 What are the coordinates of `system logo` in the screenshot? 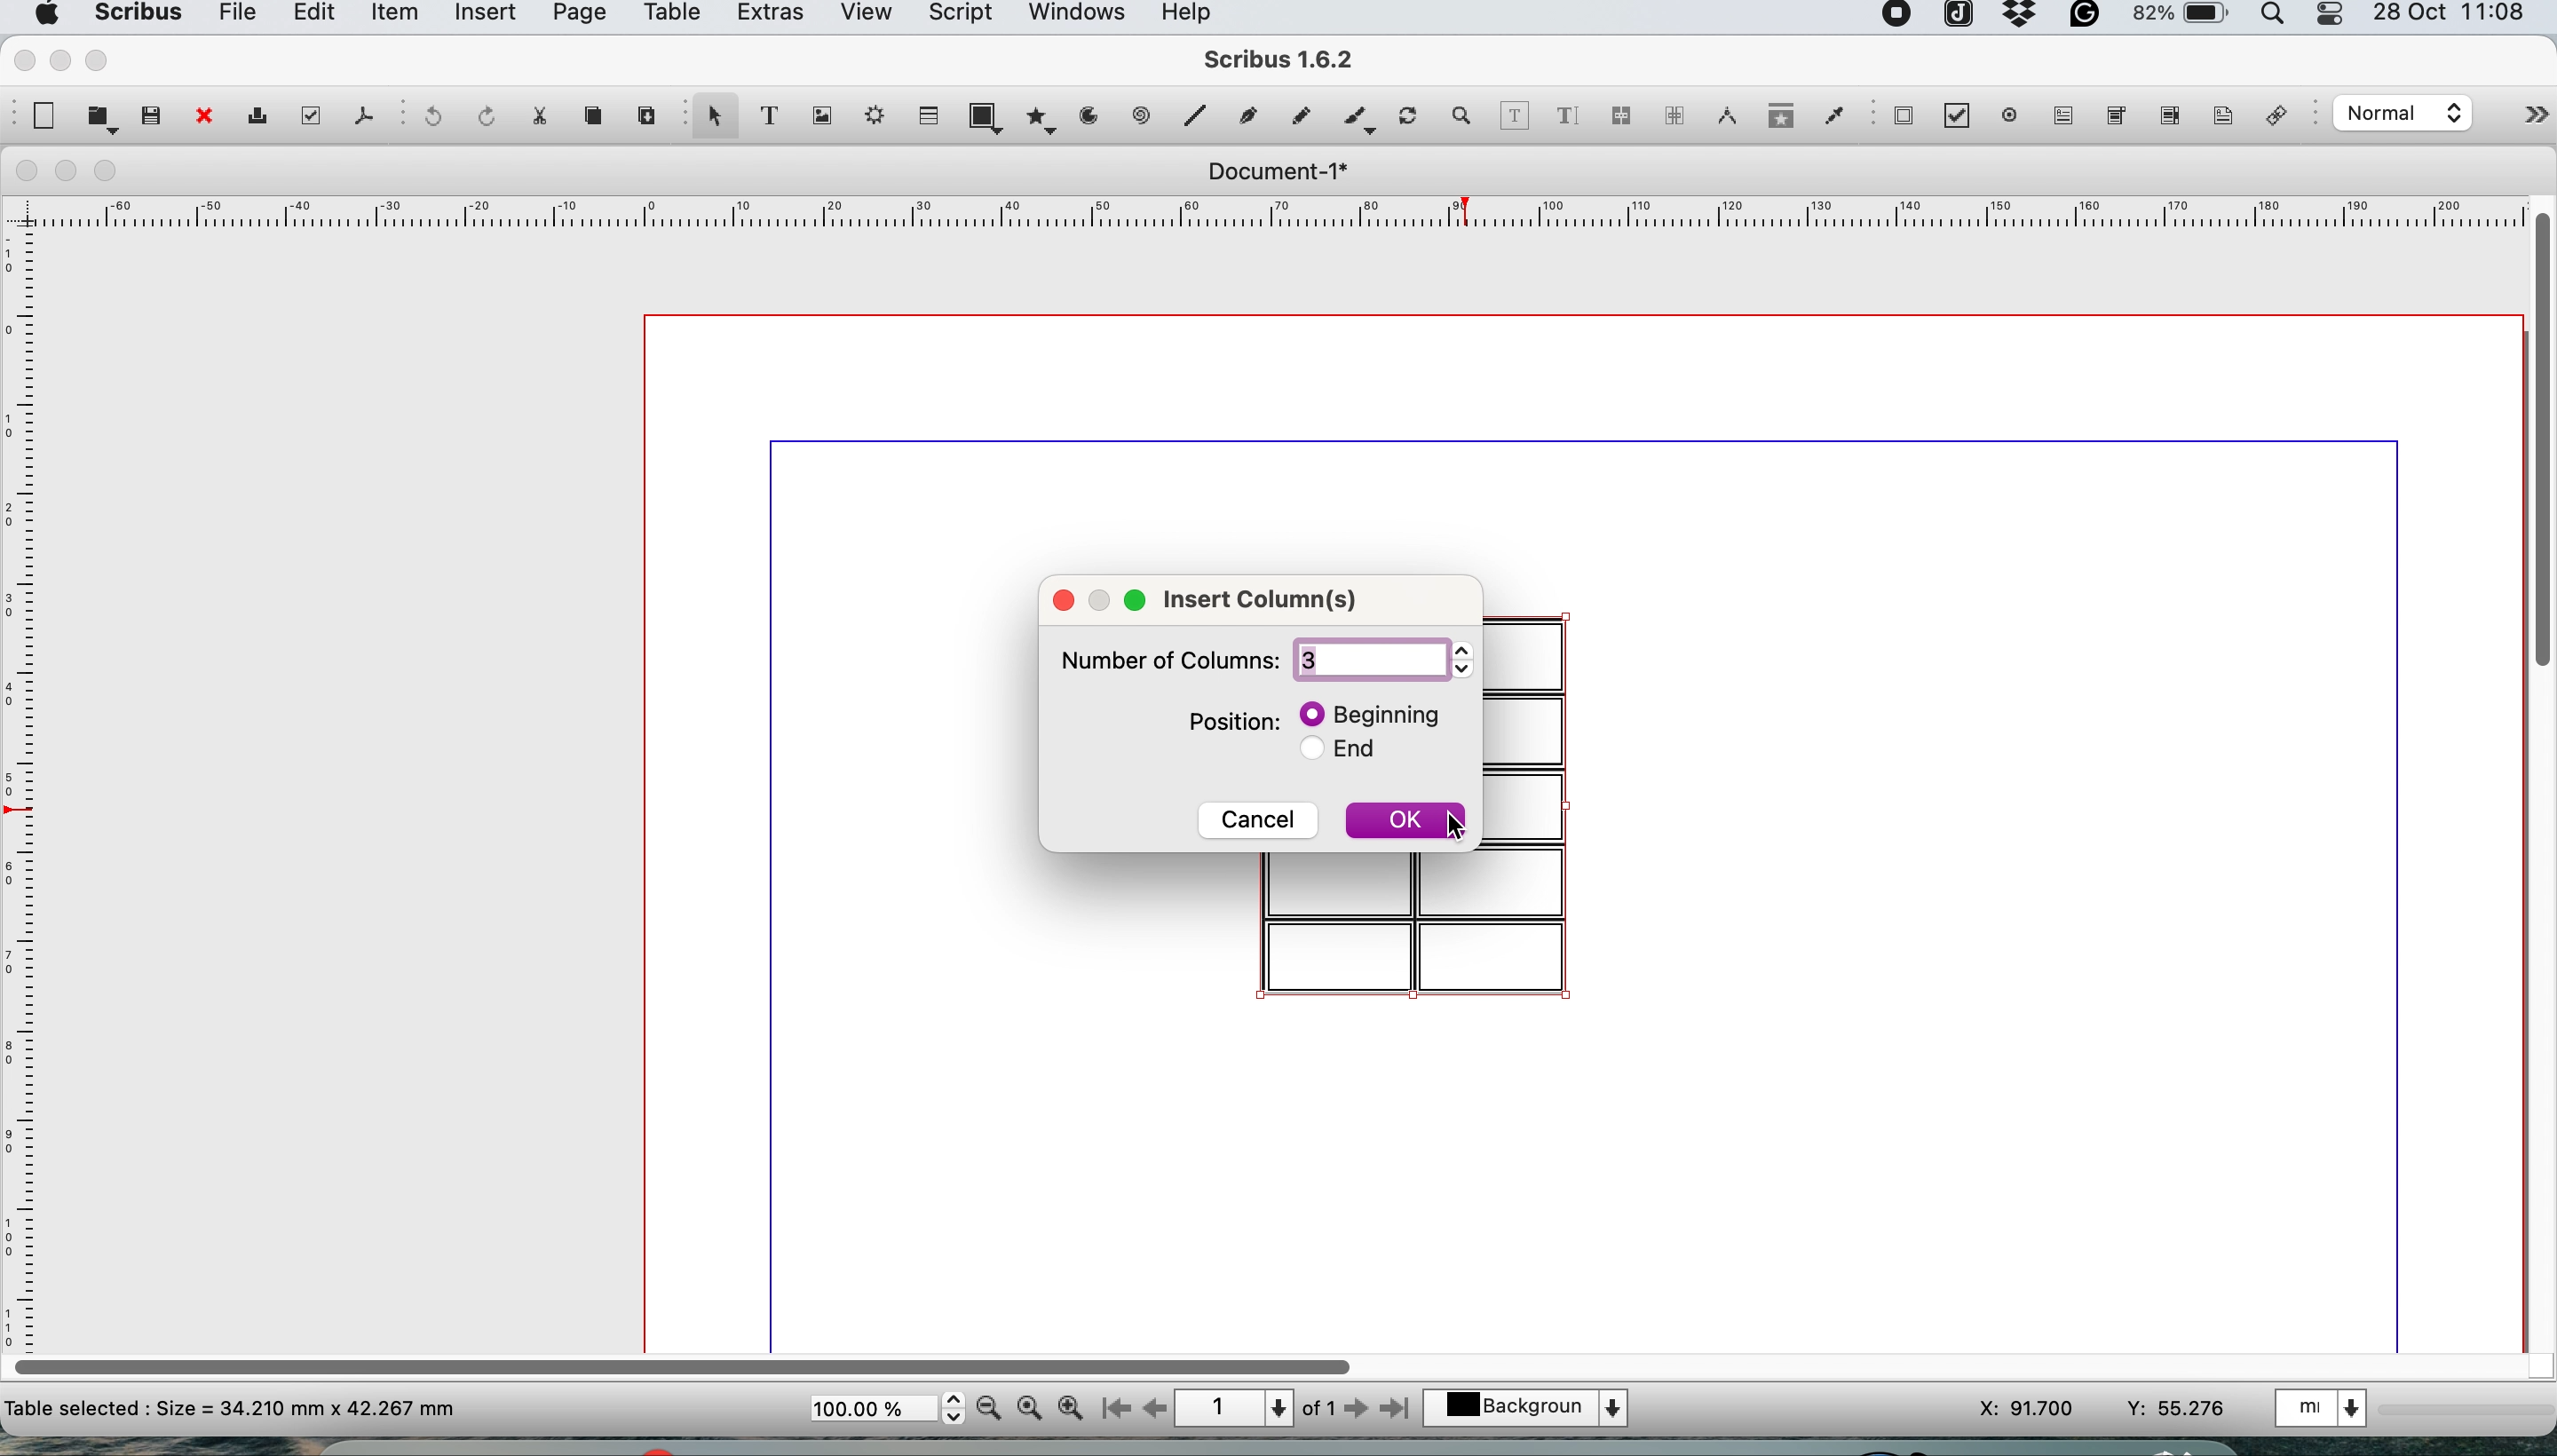 It's located at (43, 15).